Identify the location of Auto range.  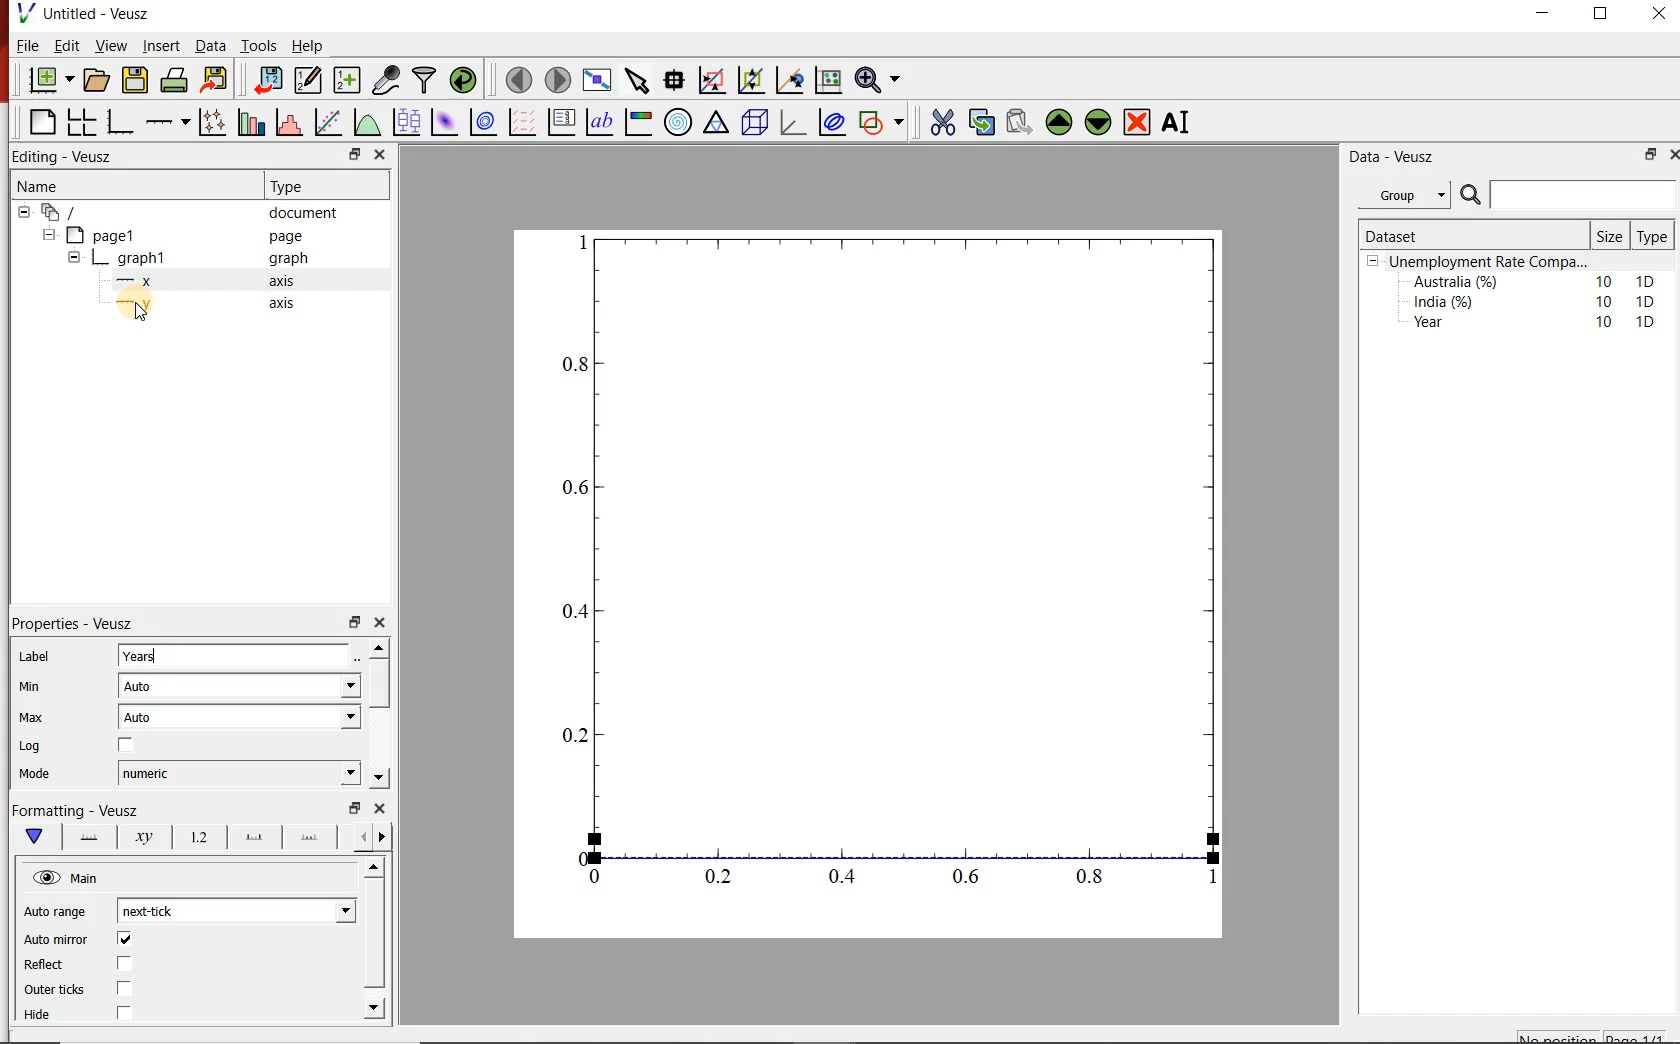
(58, 914).